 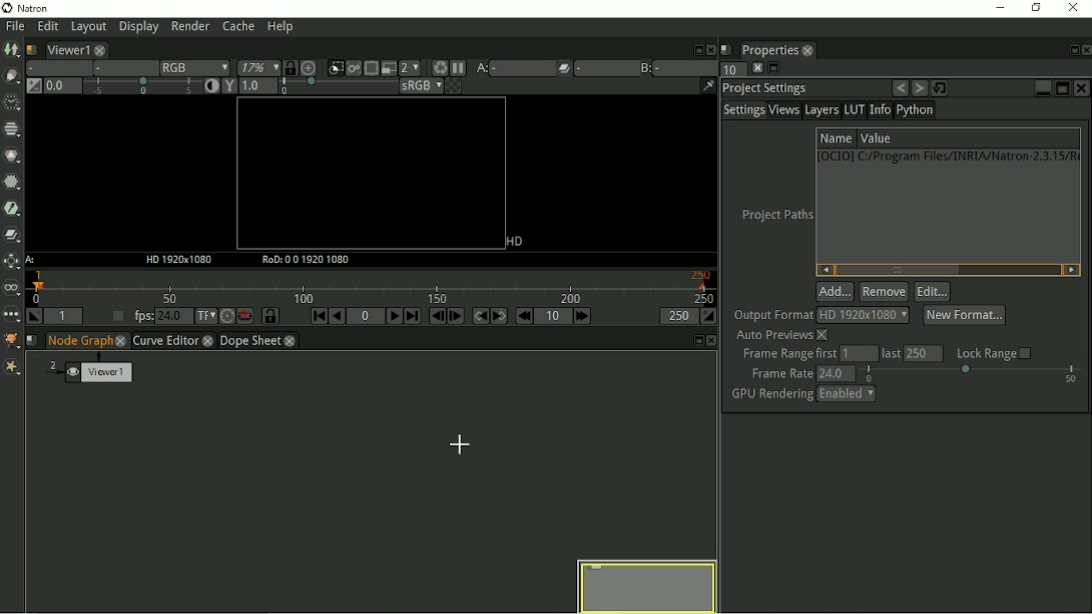 I want to click on HD, so click(x=520, y=241).